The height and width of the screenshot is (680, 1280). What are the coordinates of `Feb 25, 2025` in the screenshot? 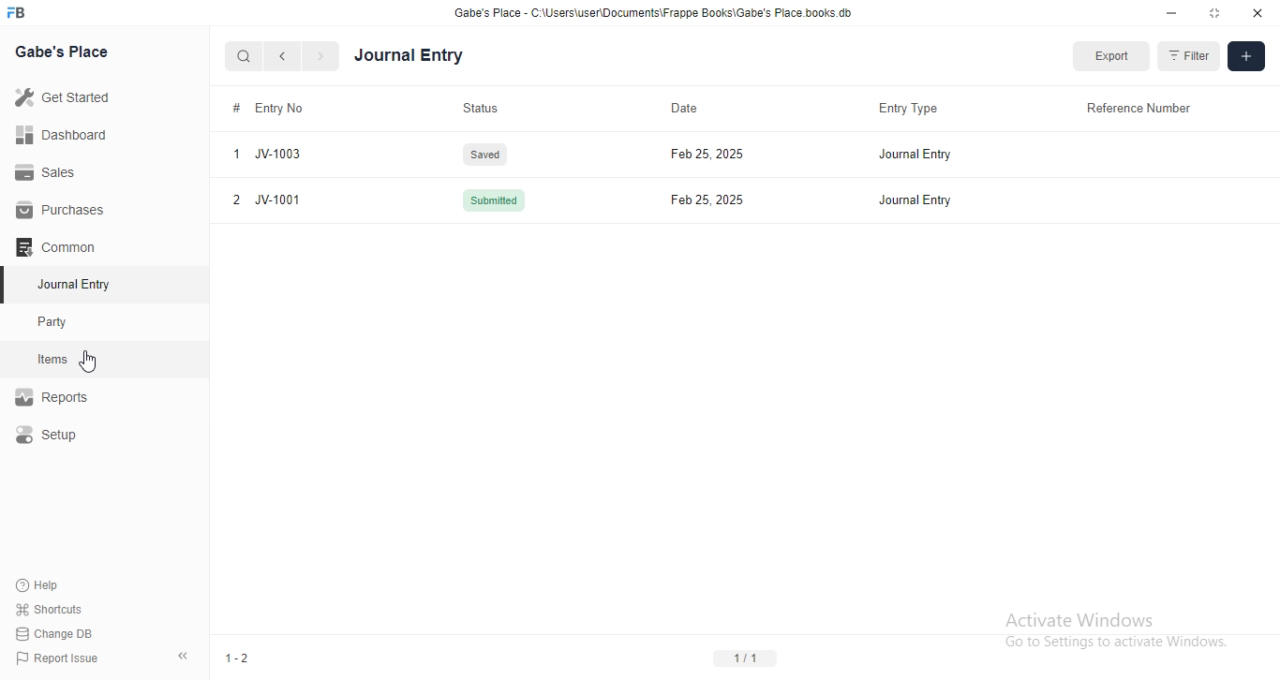 It's located at (706, 153).